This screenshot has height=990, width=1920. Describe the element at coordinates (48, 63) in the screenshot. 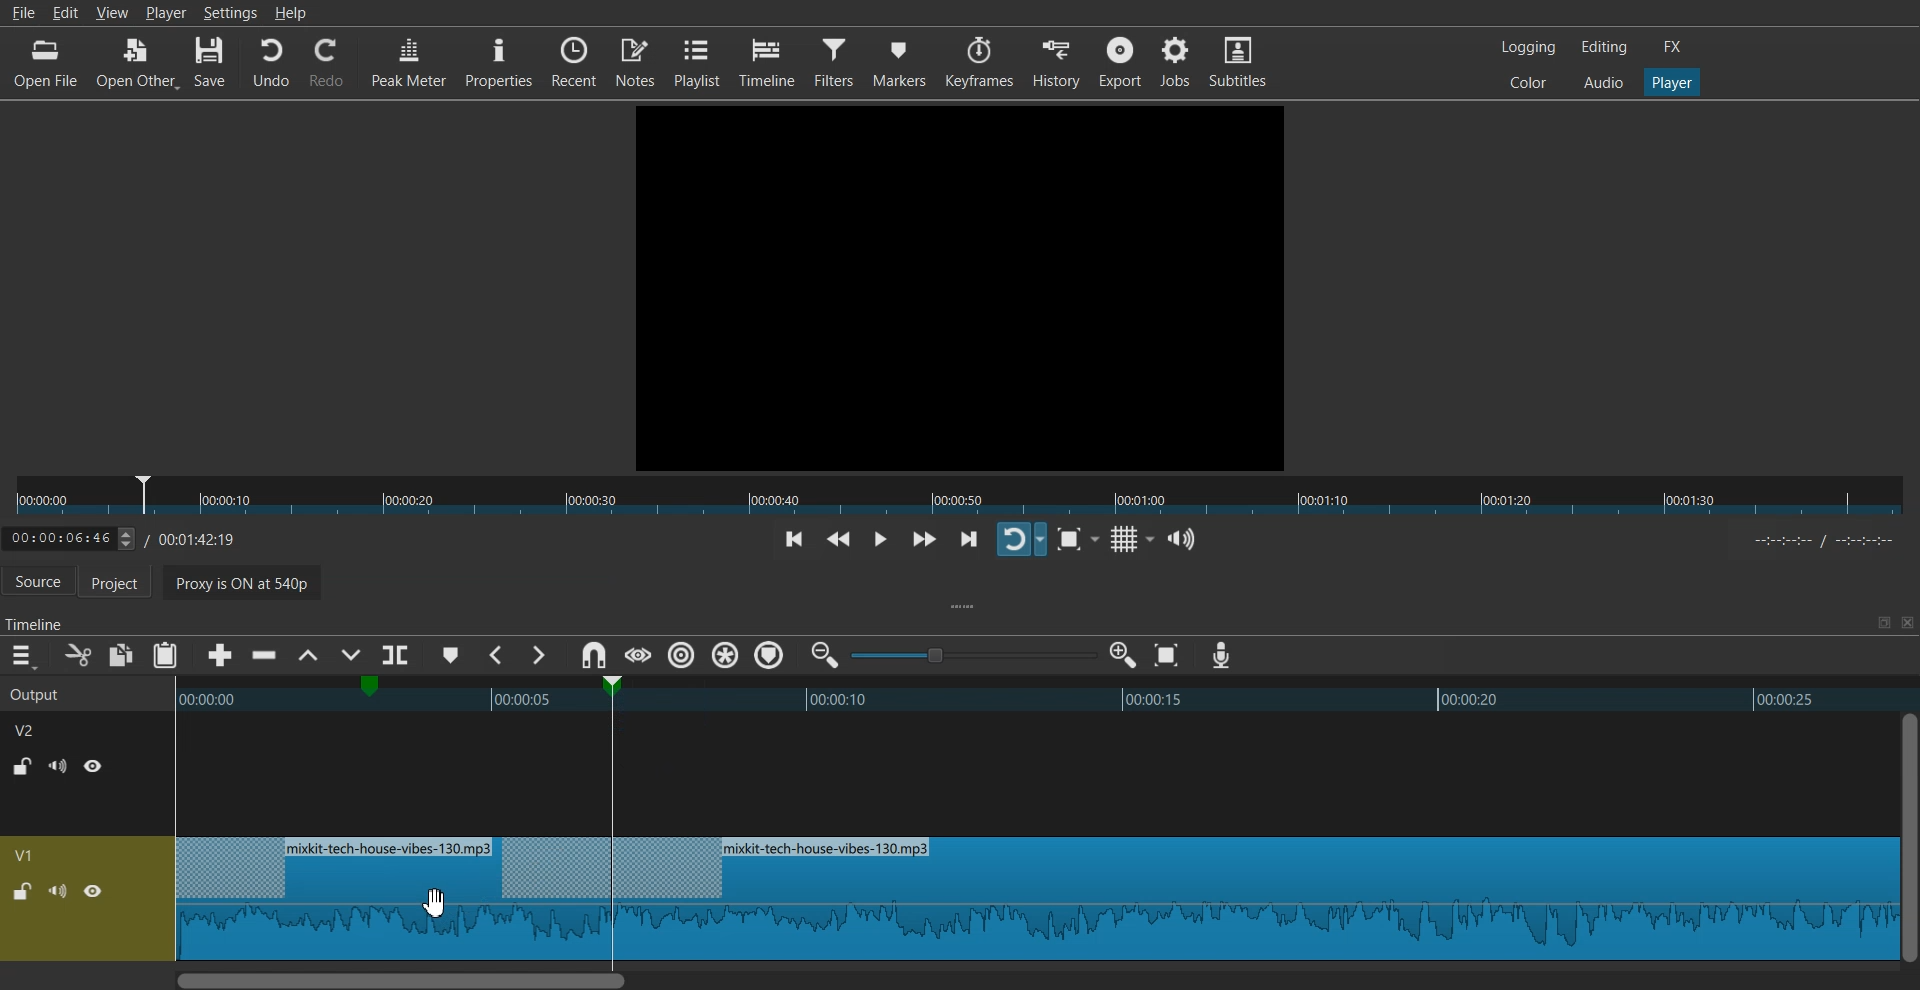

I see `Open File` at that location.